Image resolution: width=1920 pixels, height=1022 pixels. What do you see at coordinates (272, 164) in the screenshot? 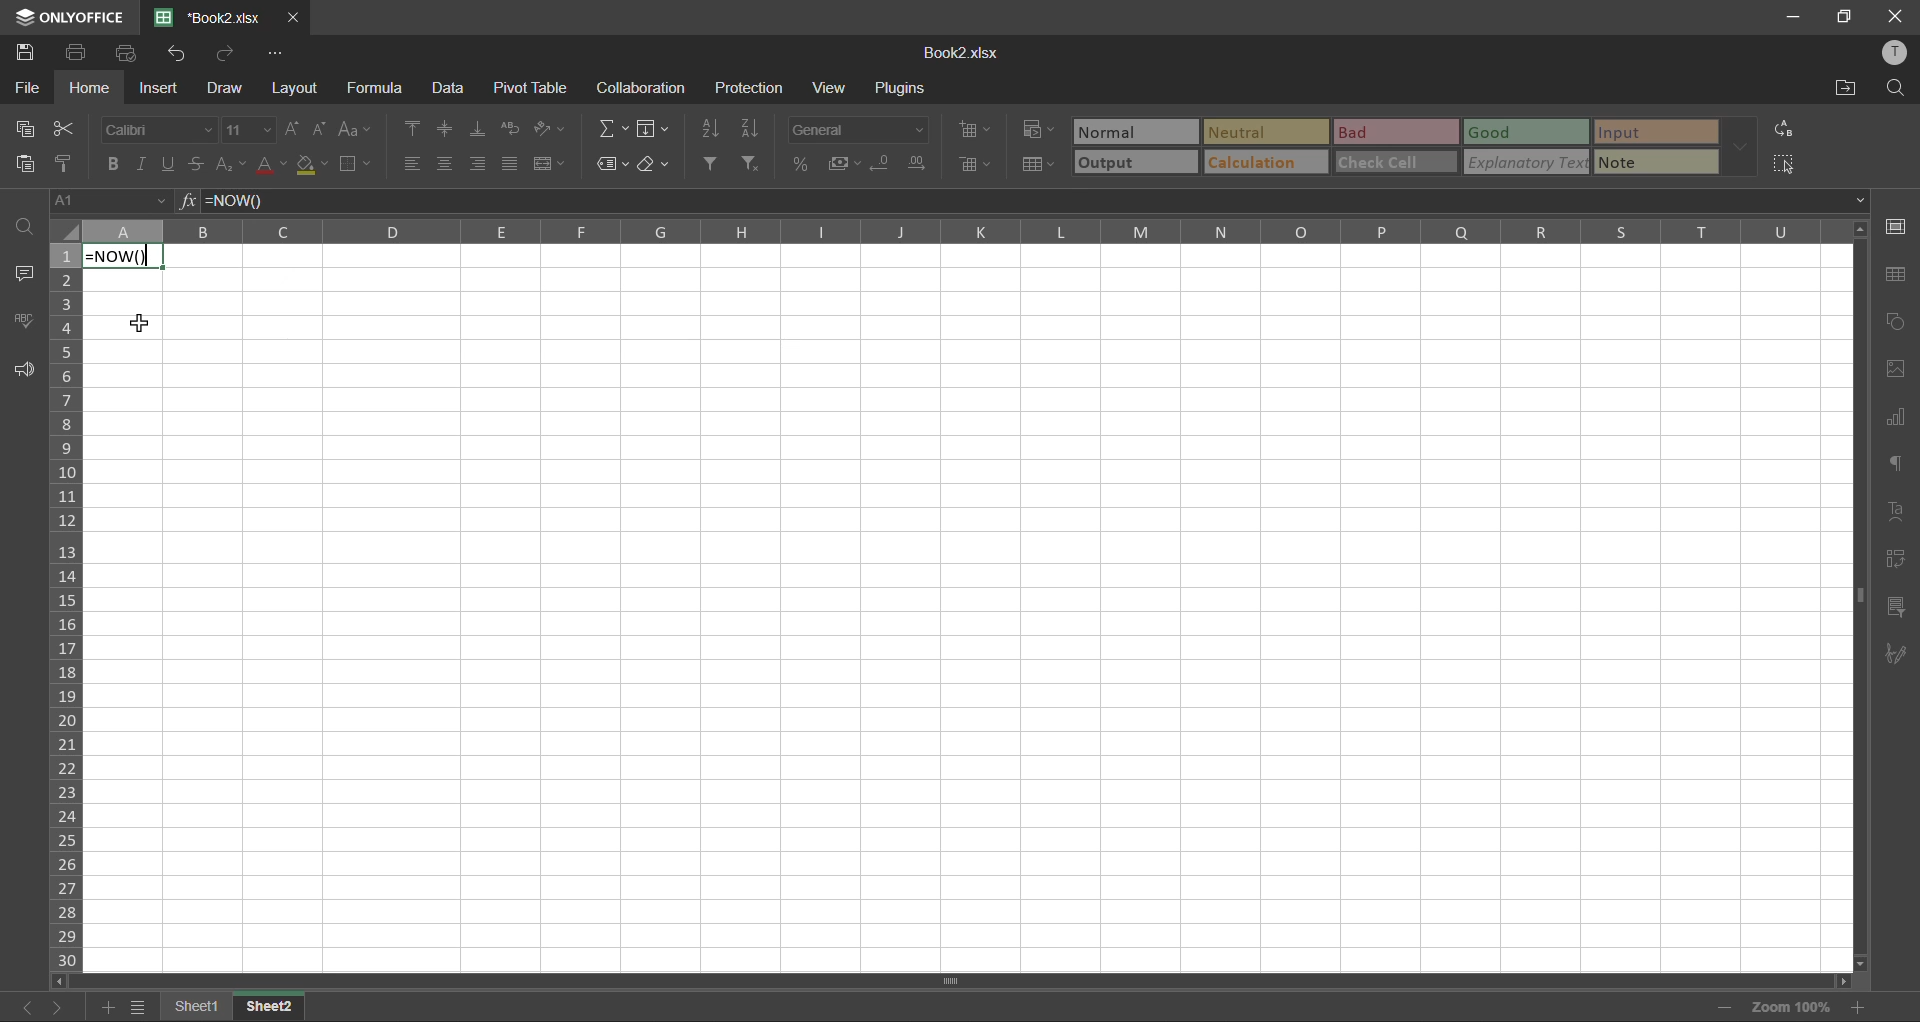
I see `font color` at bounding box center [272, 164].